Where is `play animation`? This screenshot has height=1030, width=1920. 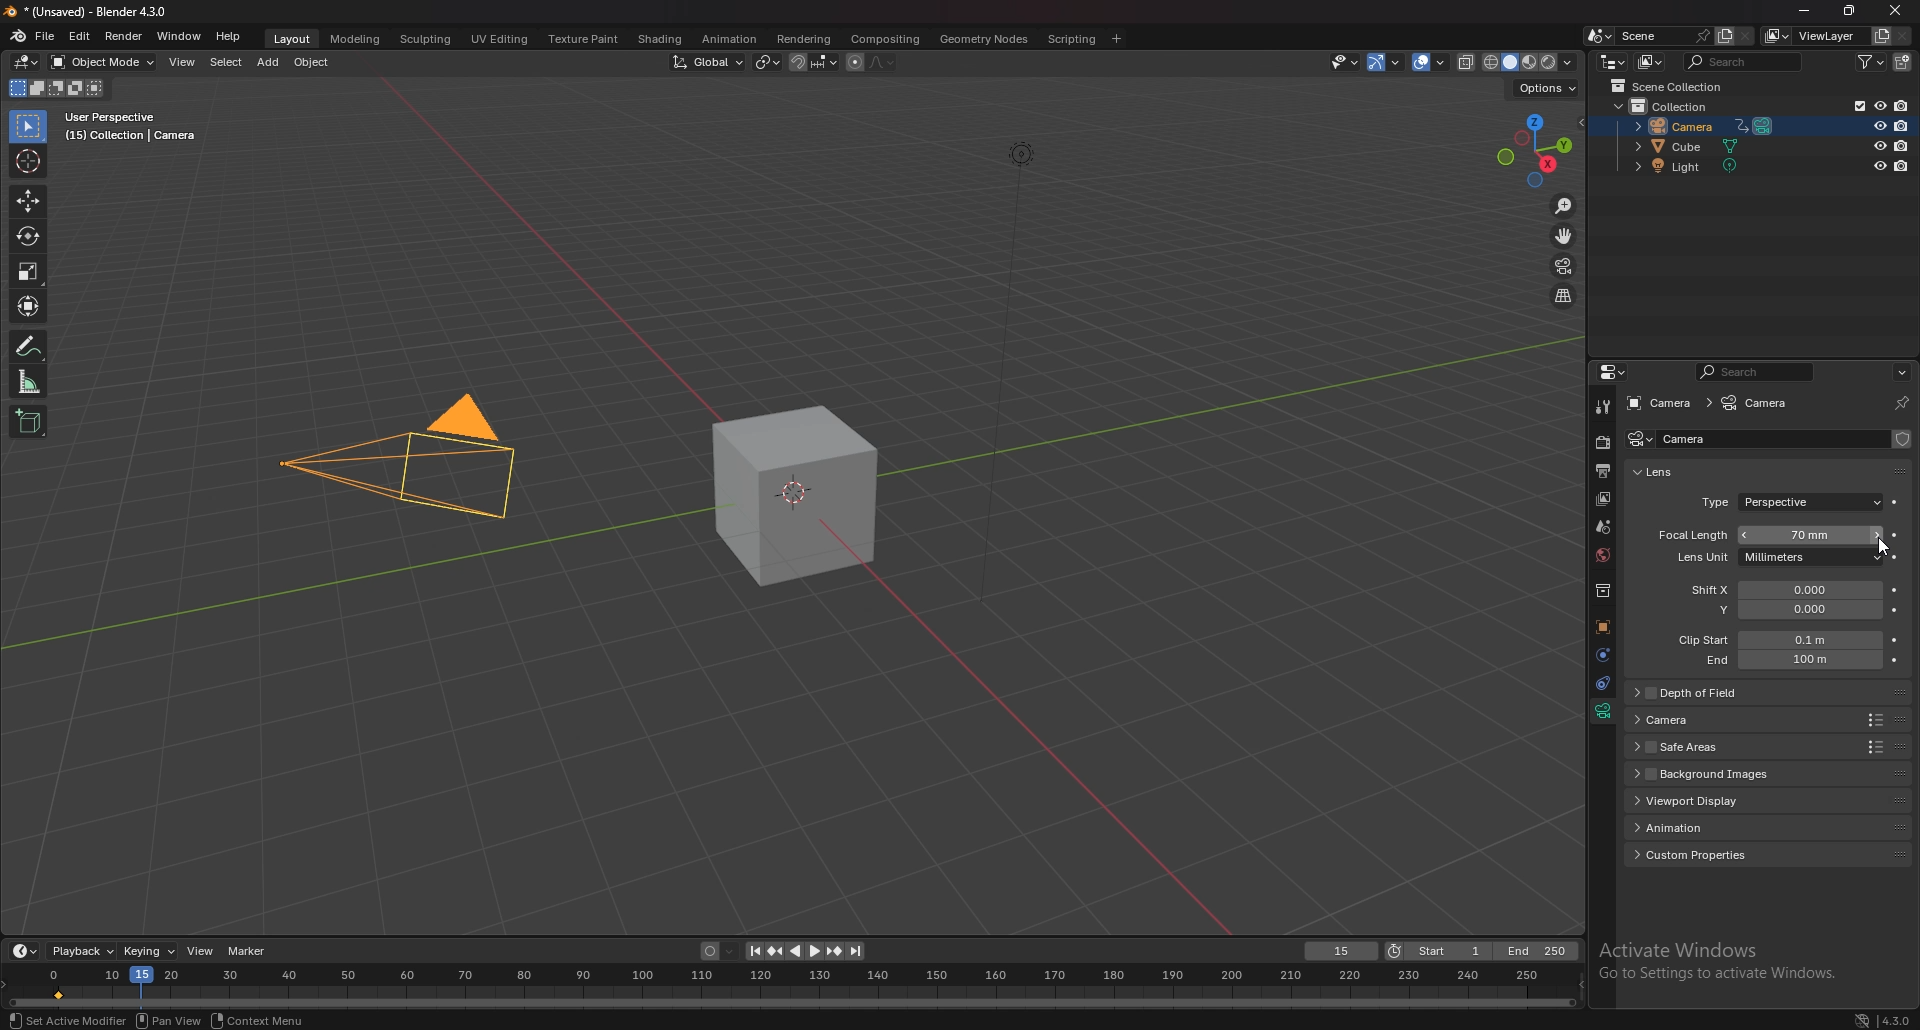
play animation is located at coordinates (806, 951).